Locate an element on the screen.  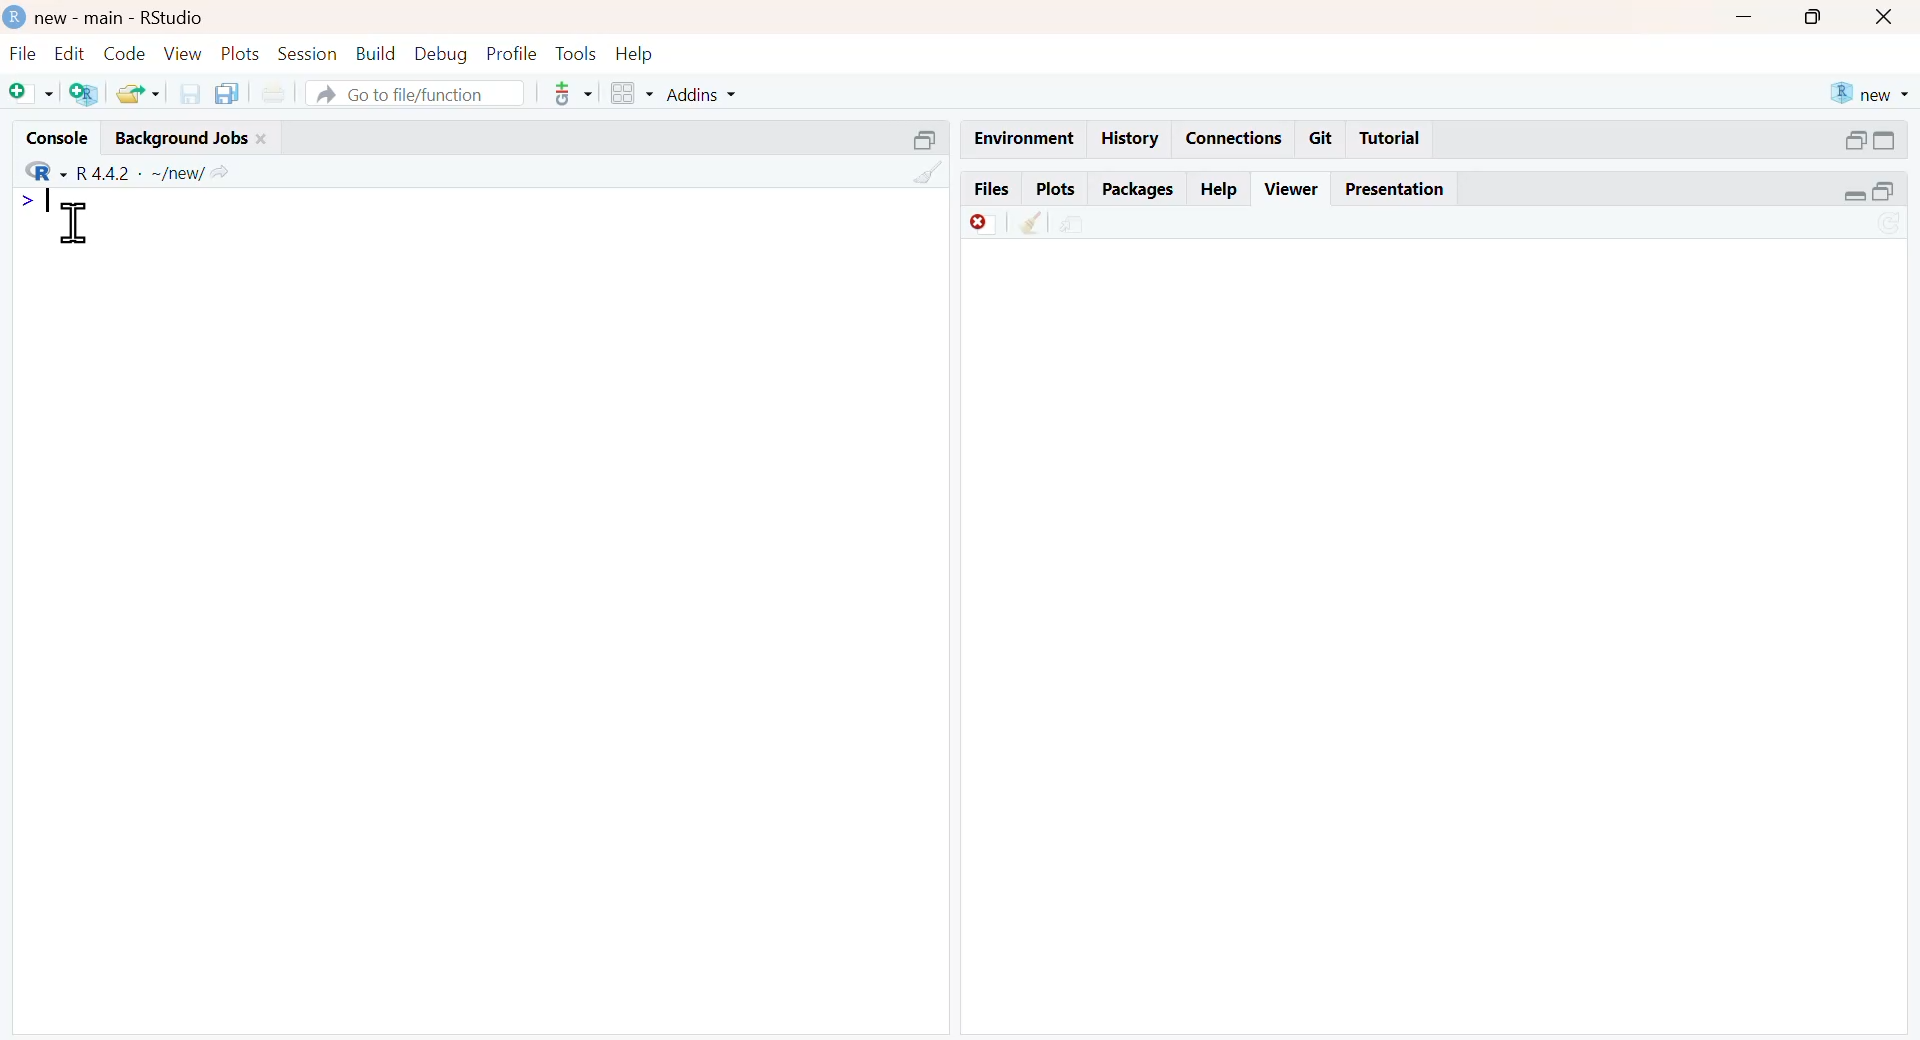
copy is located at coordinates (227, 93).